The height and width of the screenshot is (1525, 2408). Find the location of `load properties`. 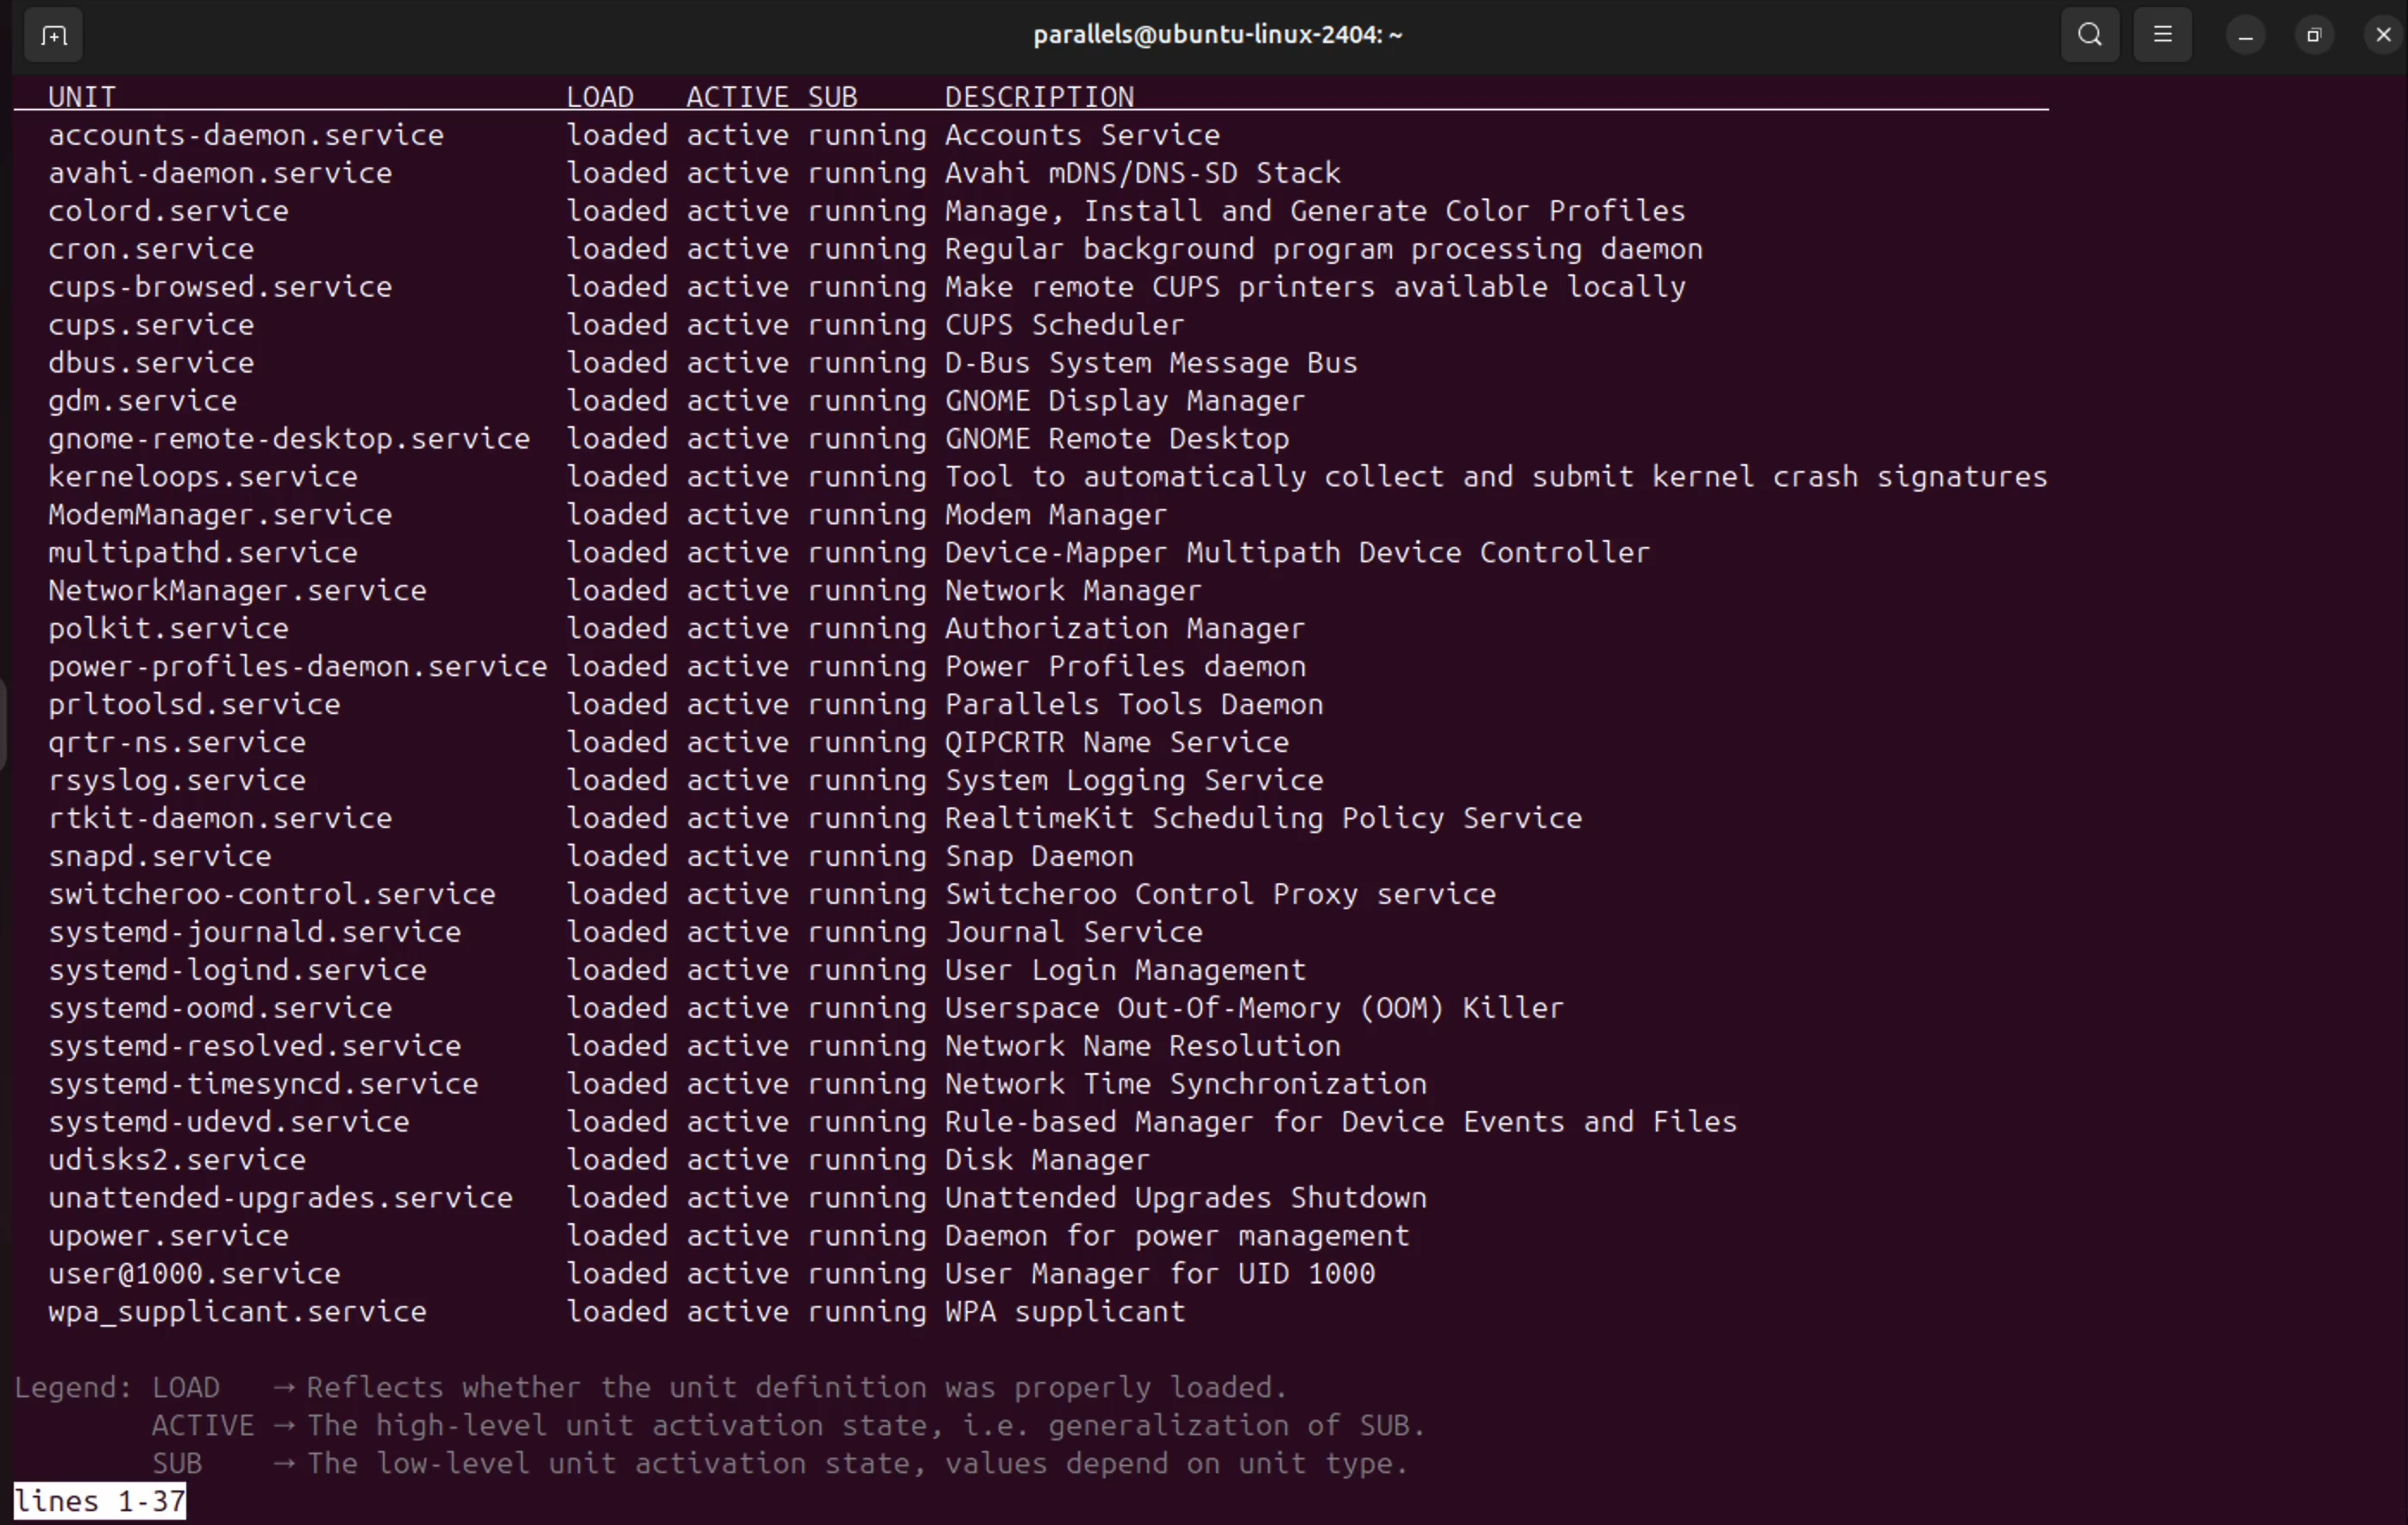

load properties is located at coordinates (732, 1384).